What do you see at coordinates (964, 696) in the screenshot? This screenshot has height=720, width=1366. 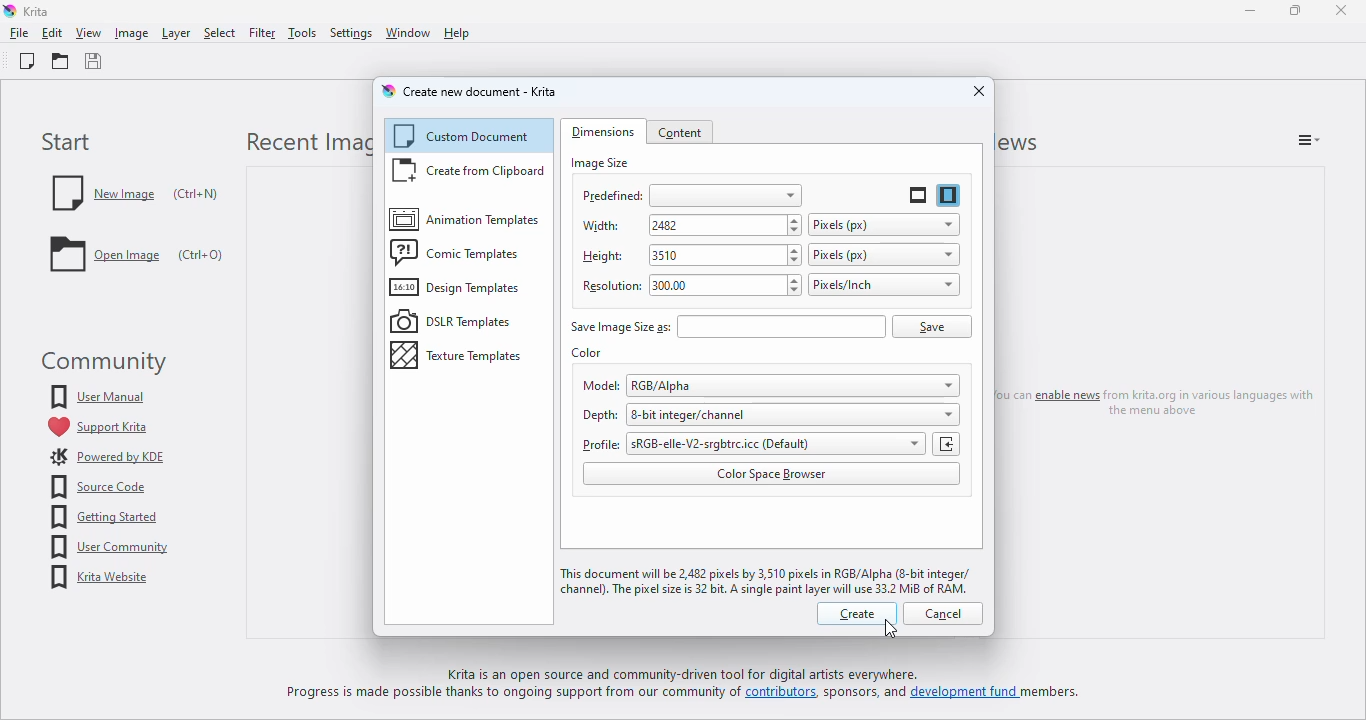 I see `development fund` at bounding box center [964, 696].